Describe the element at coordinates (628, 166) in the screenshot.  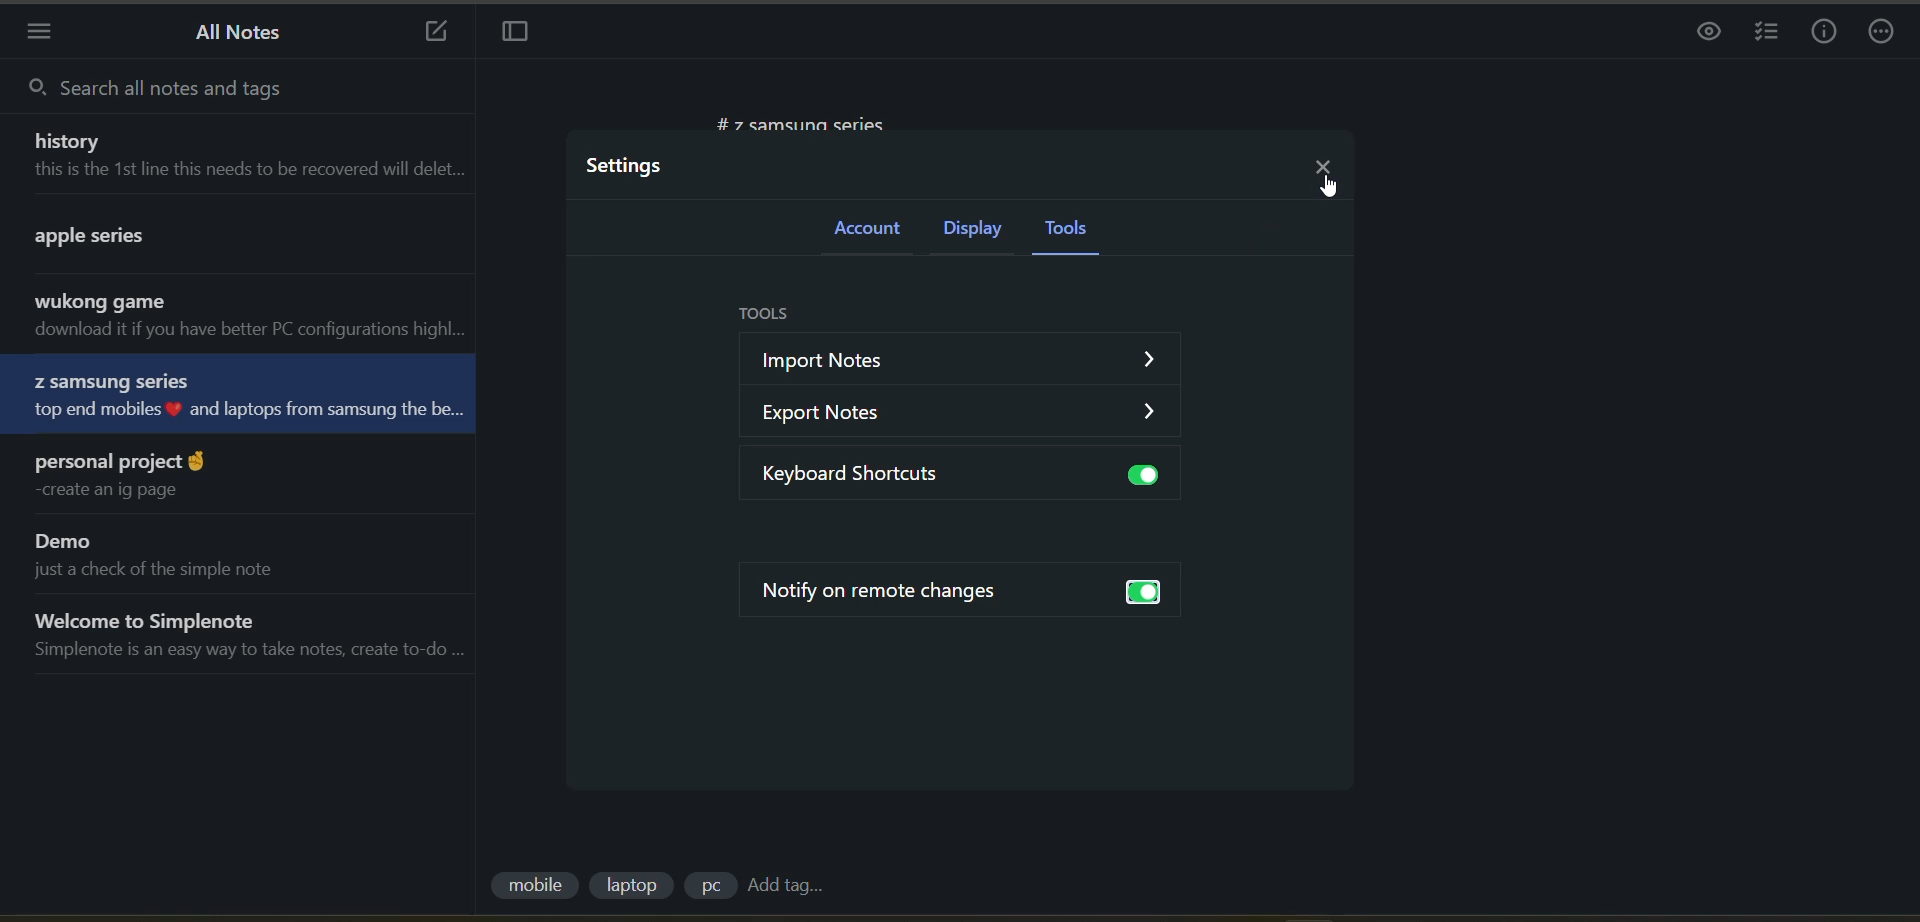
I see `settings` at that location.